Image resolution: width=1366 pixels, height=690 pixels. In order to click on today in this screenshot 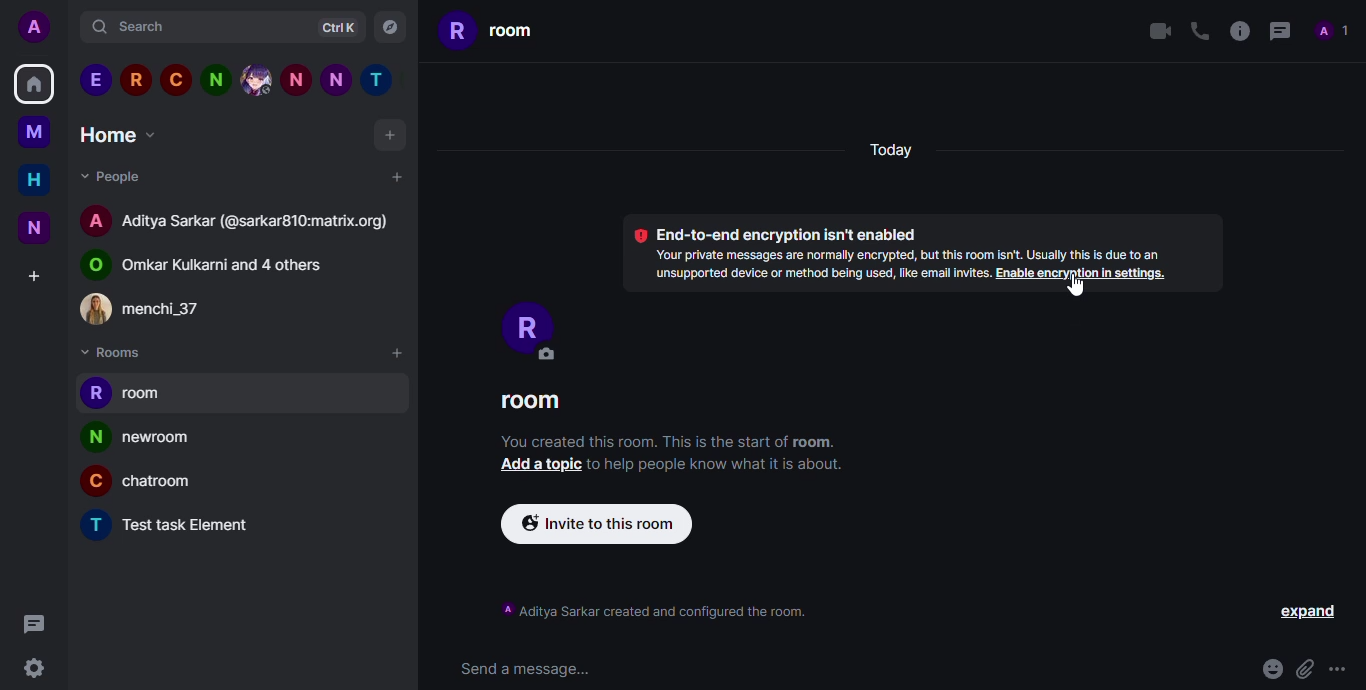, I will do `click(895, 152)`.